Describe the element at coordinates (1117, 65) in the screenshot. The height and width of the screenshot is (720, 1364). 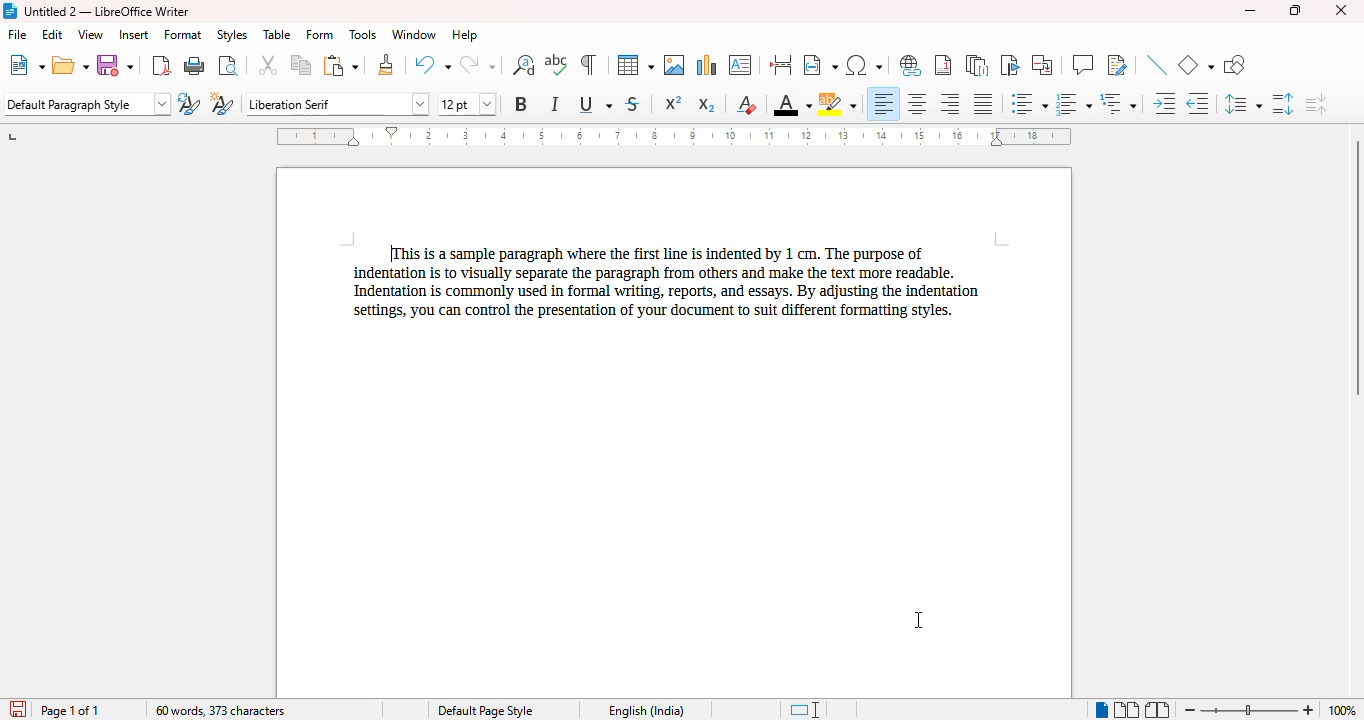
I see `show track changes functions` at that location.